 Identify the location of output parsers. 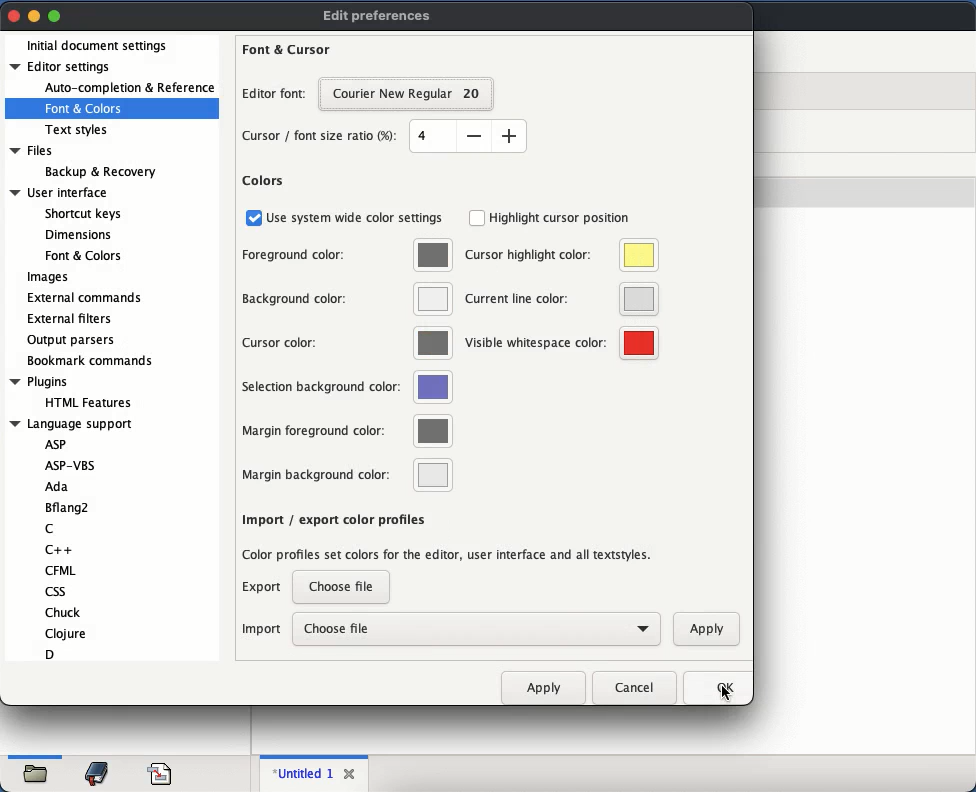
(73, 340).